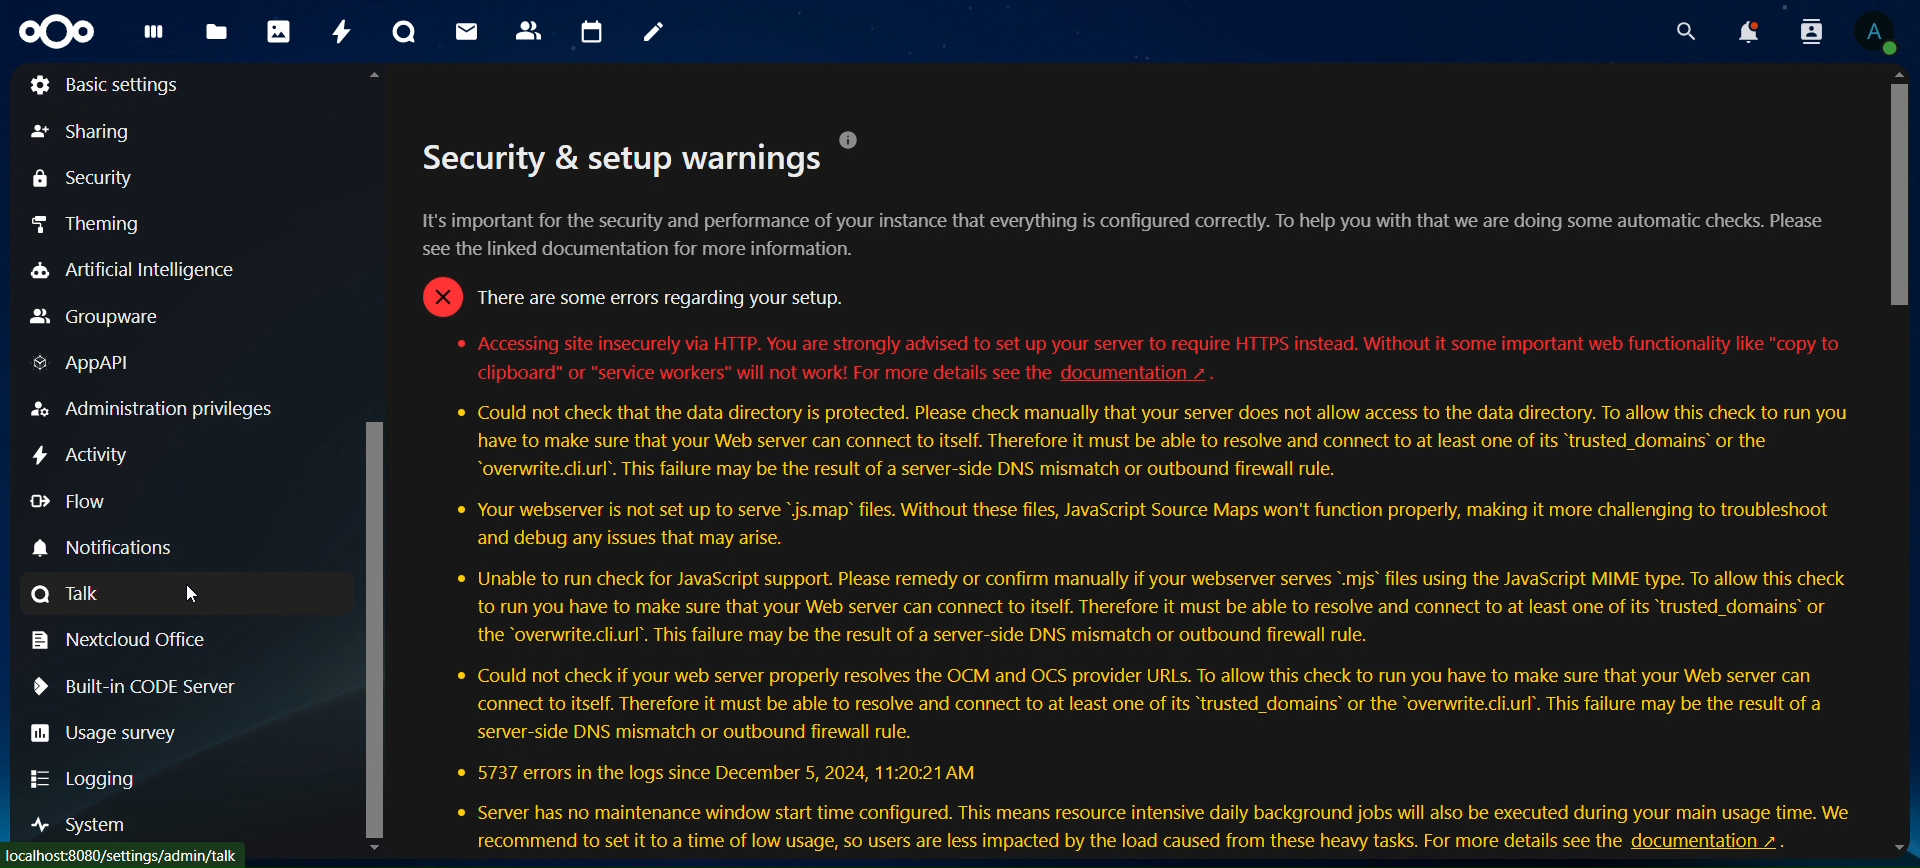 This screenshot has width=1920, height=868. Describe the element at coordinates (136, 686) in the screenshot. I see `built-in` at that location.